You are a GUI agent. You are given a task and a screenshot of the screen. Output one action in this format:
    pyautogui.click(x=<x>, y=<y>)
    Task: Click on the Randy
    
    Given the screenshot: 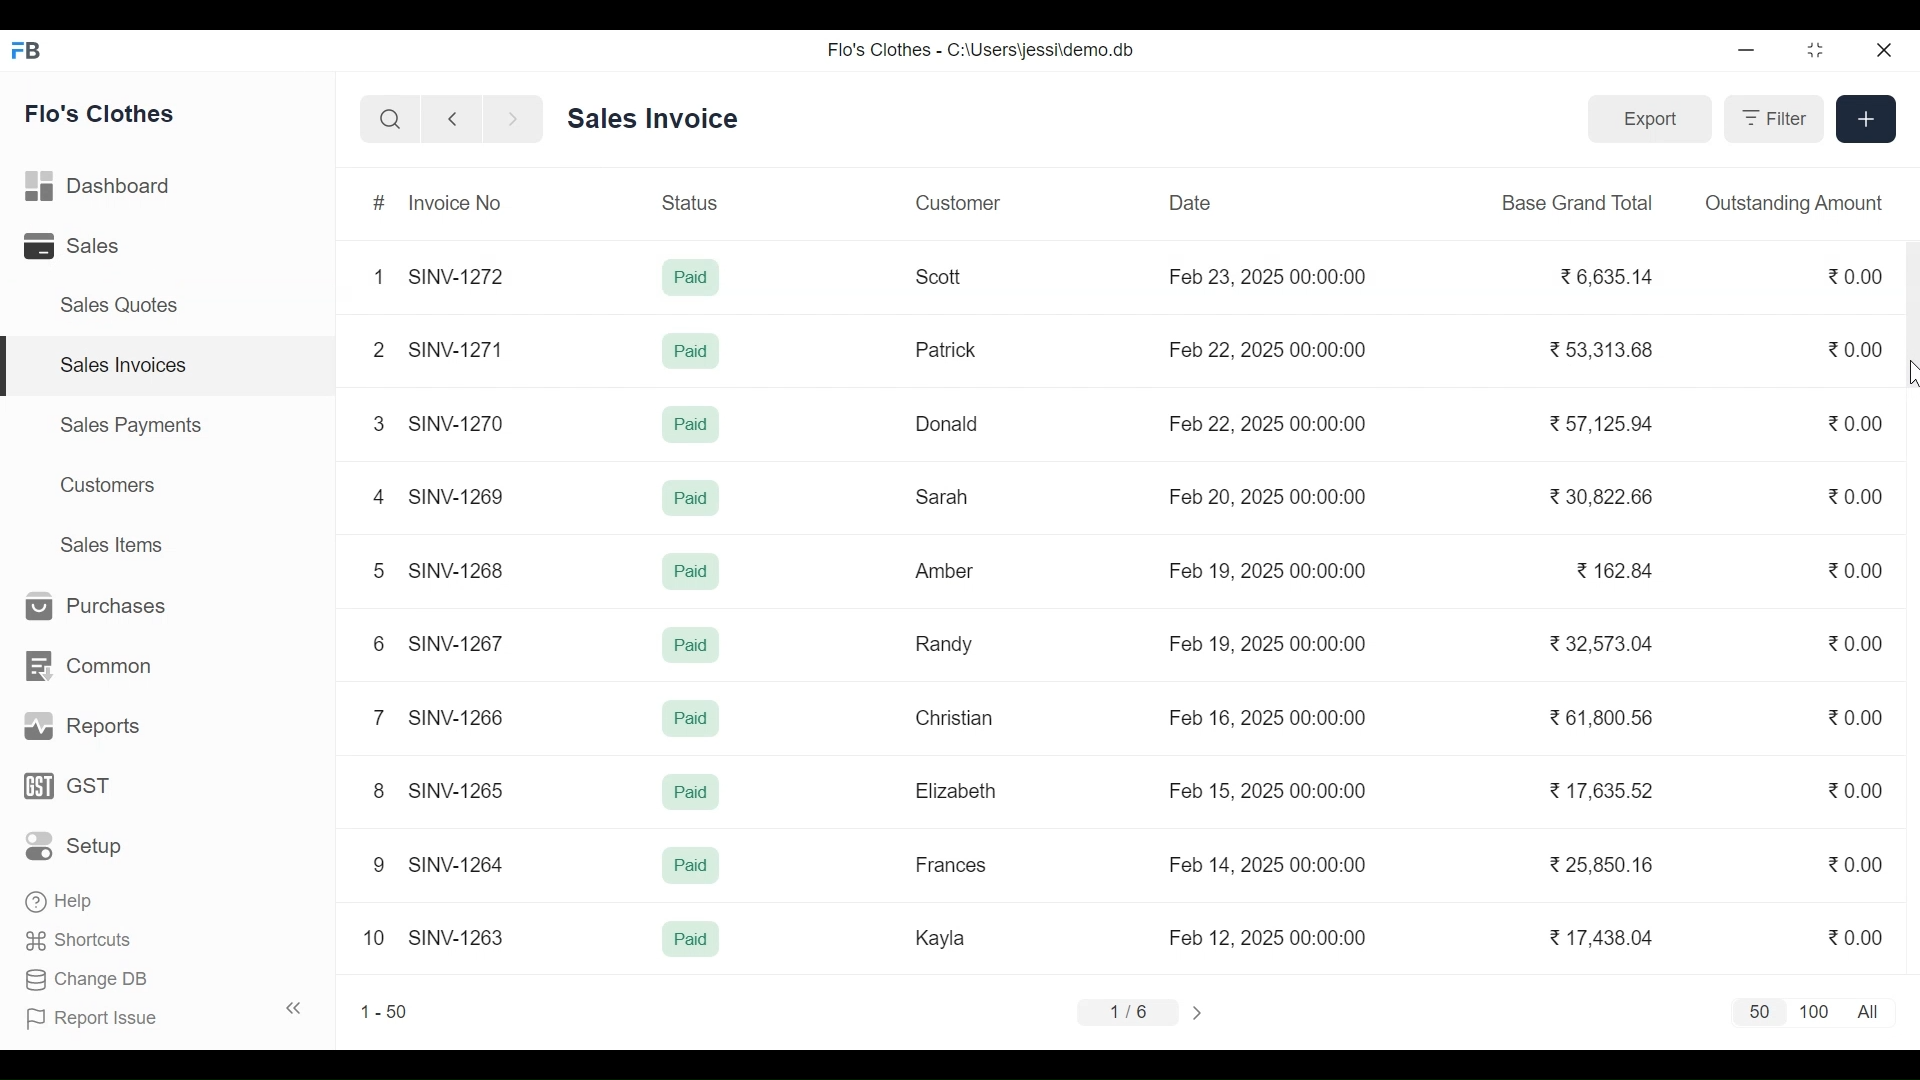 What is the action you would take?
    pyautogui.click(x=944, y=643)
    